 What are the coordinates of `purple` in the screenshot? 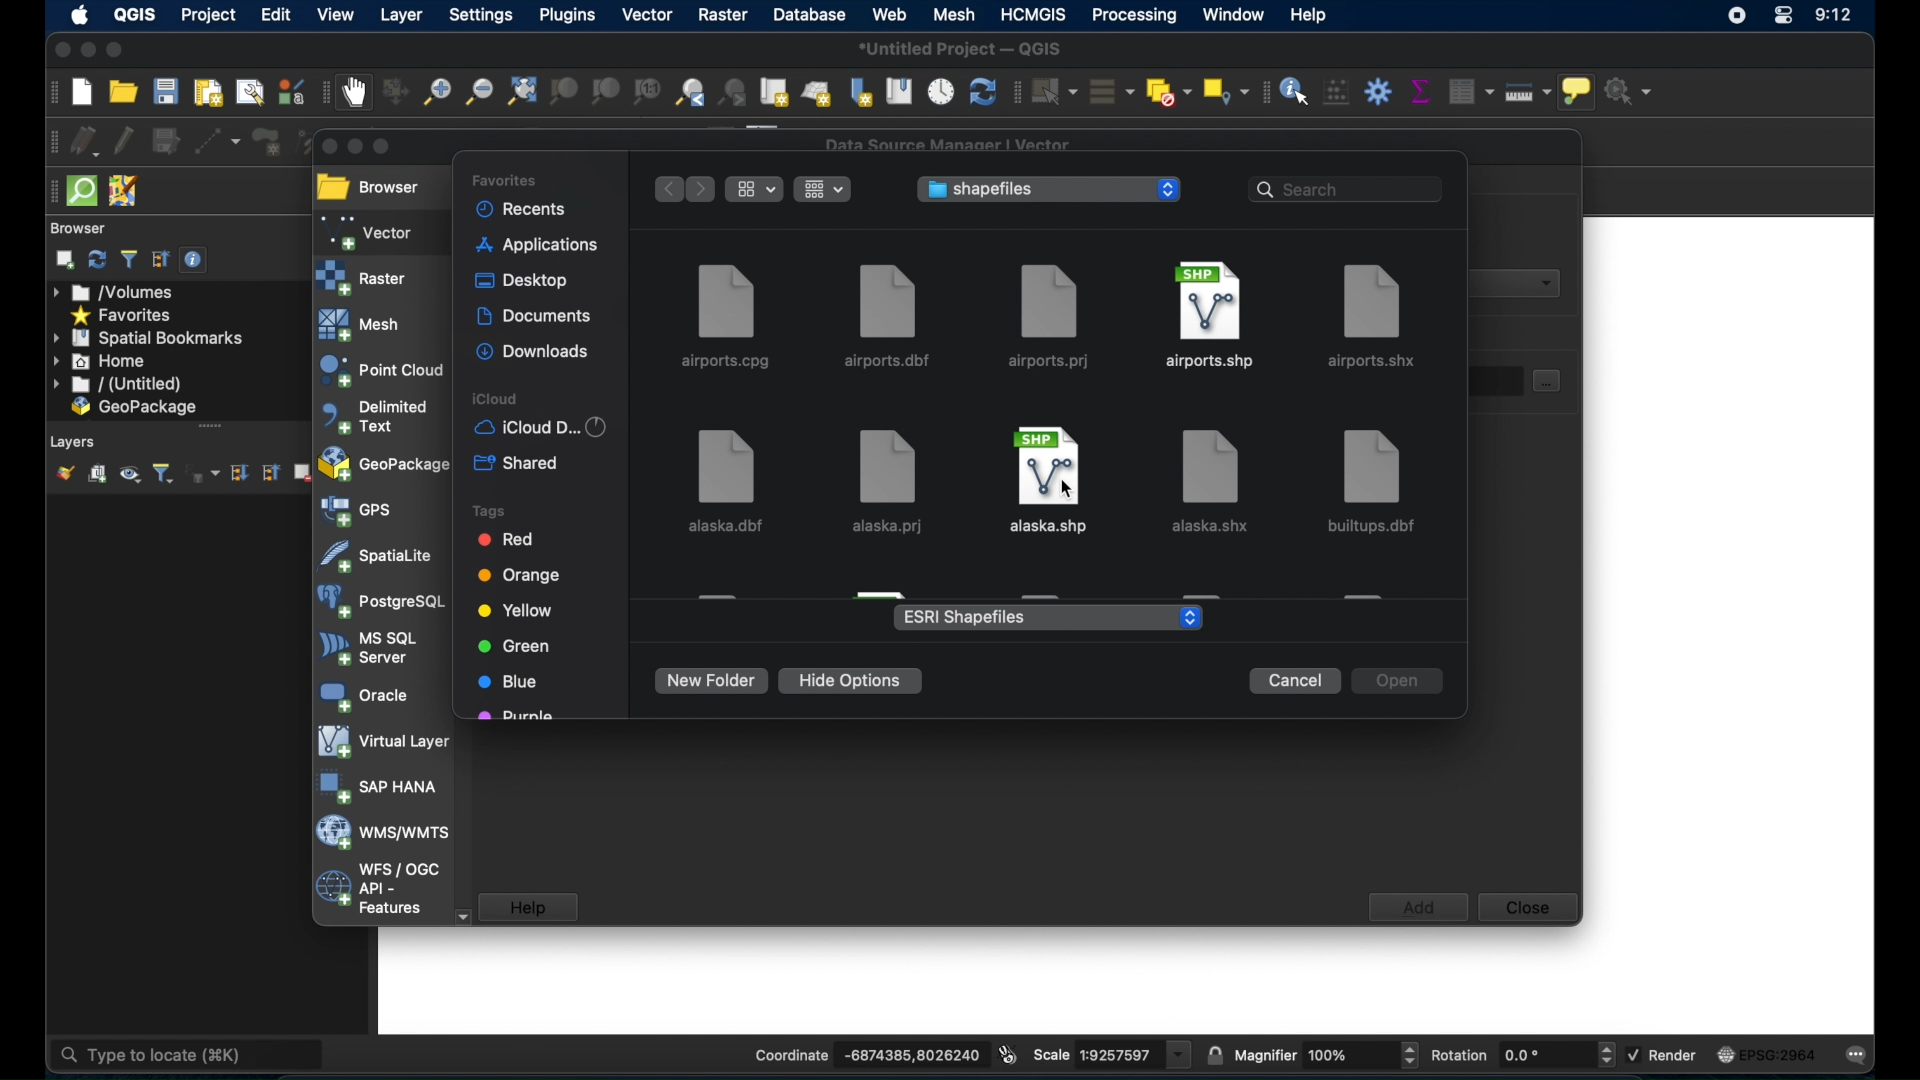 It's located at (513, 715).